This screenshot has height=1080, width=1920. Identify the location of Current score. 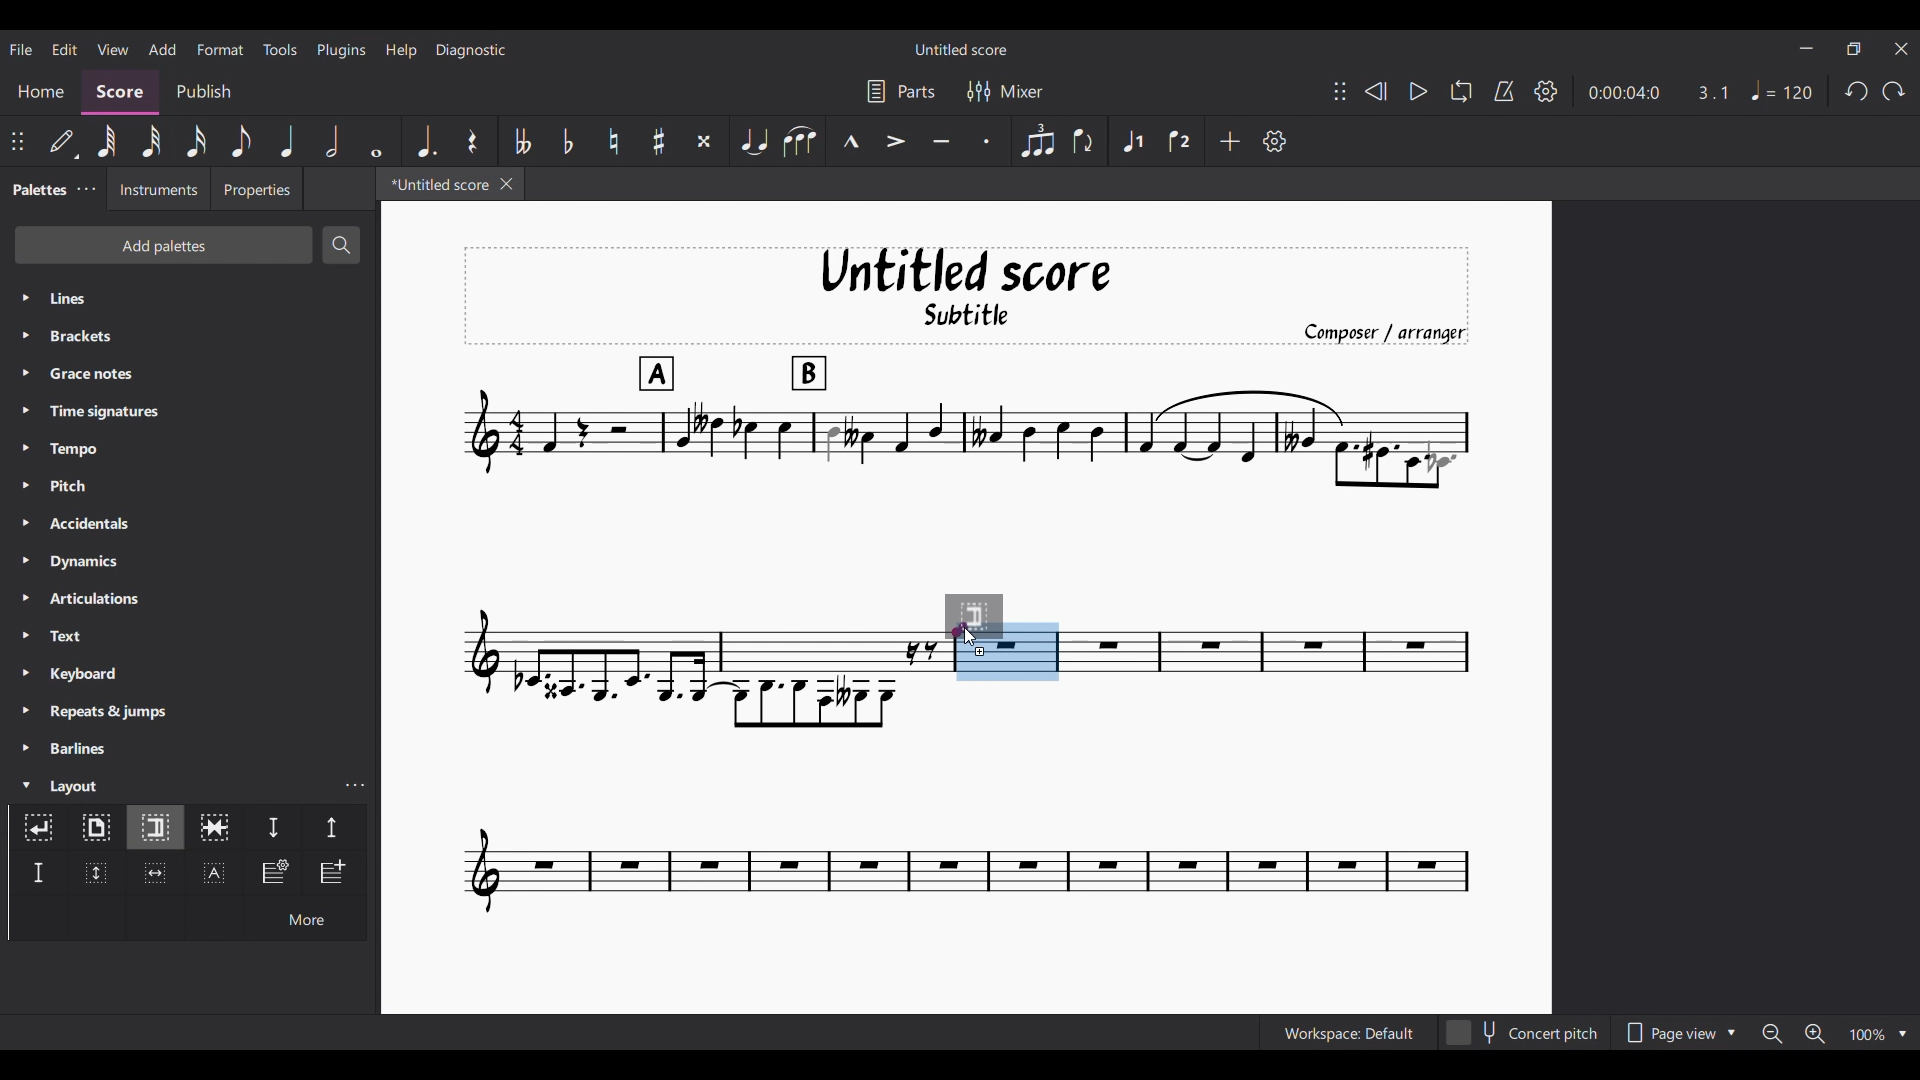
(965, 419).